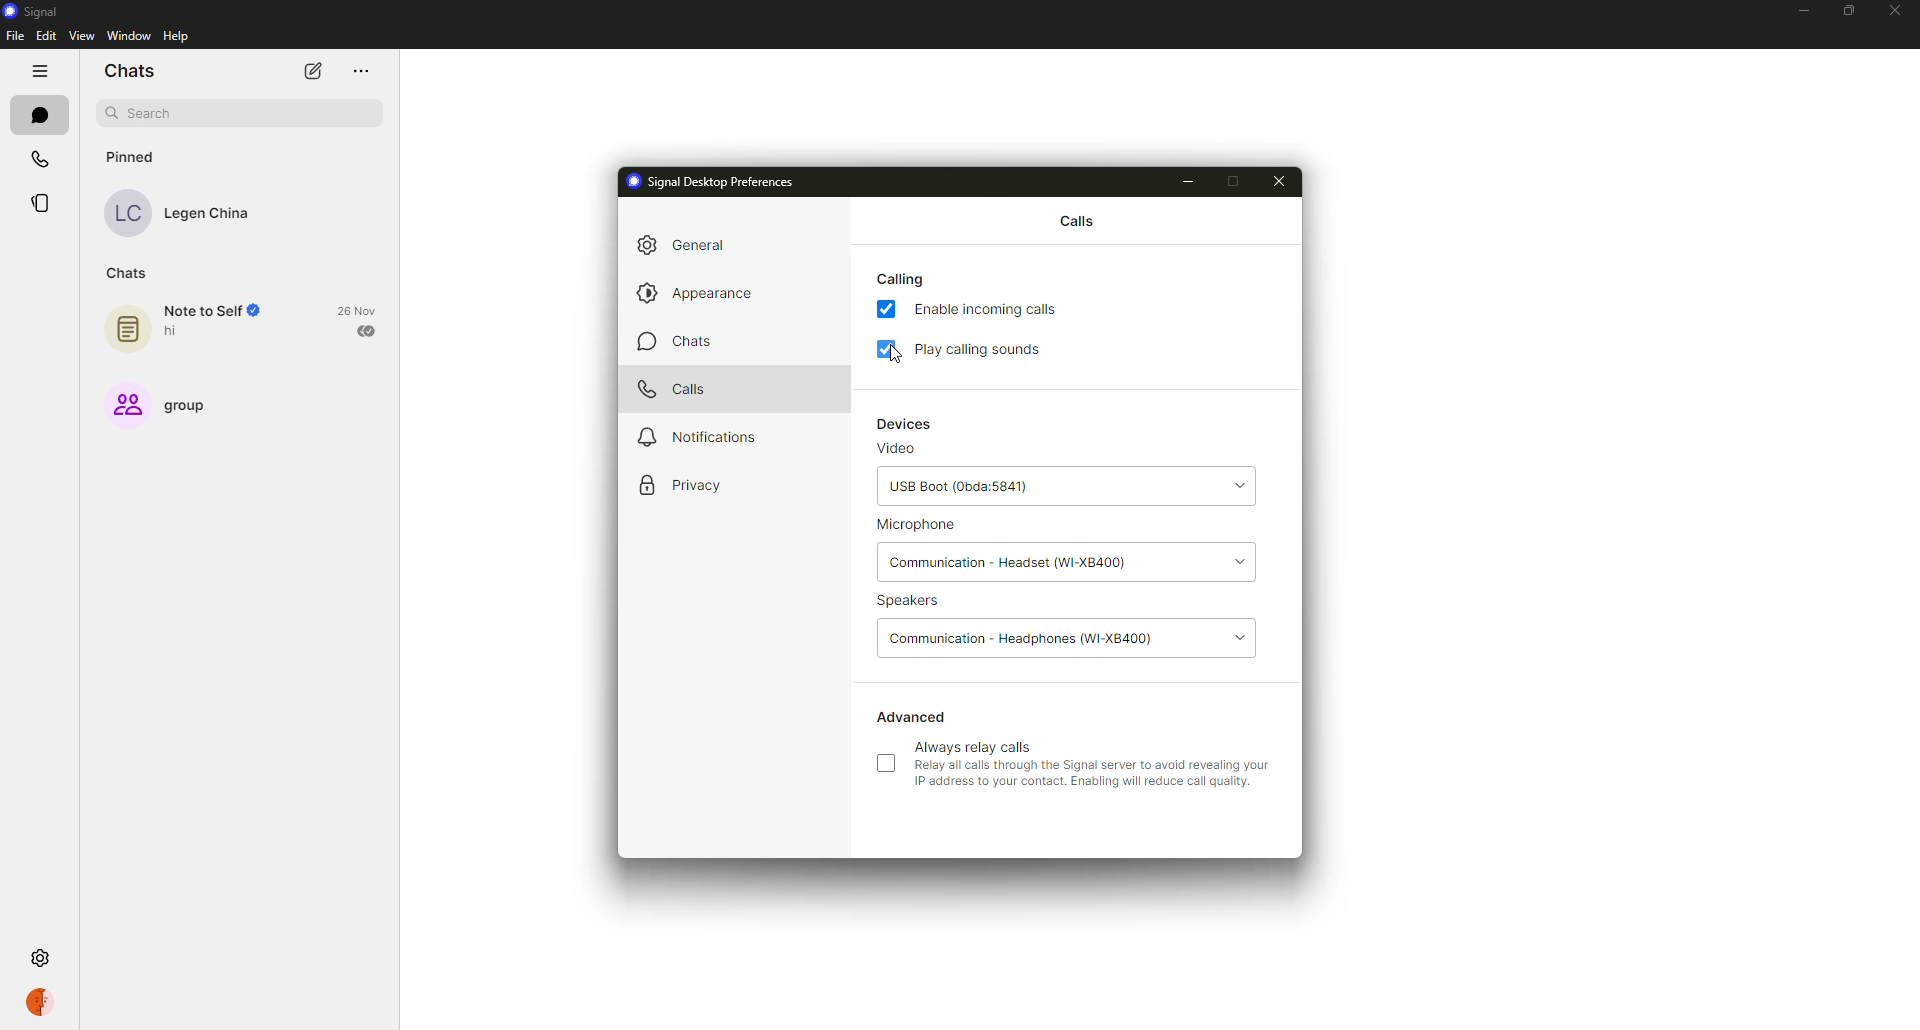 The width and height of the screenshot is (1920, 1030). Describe the element at coordinates (49, 36) in the screenshot. I see `edit` at that location.